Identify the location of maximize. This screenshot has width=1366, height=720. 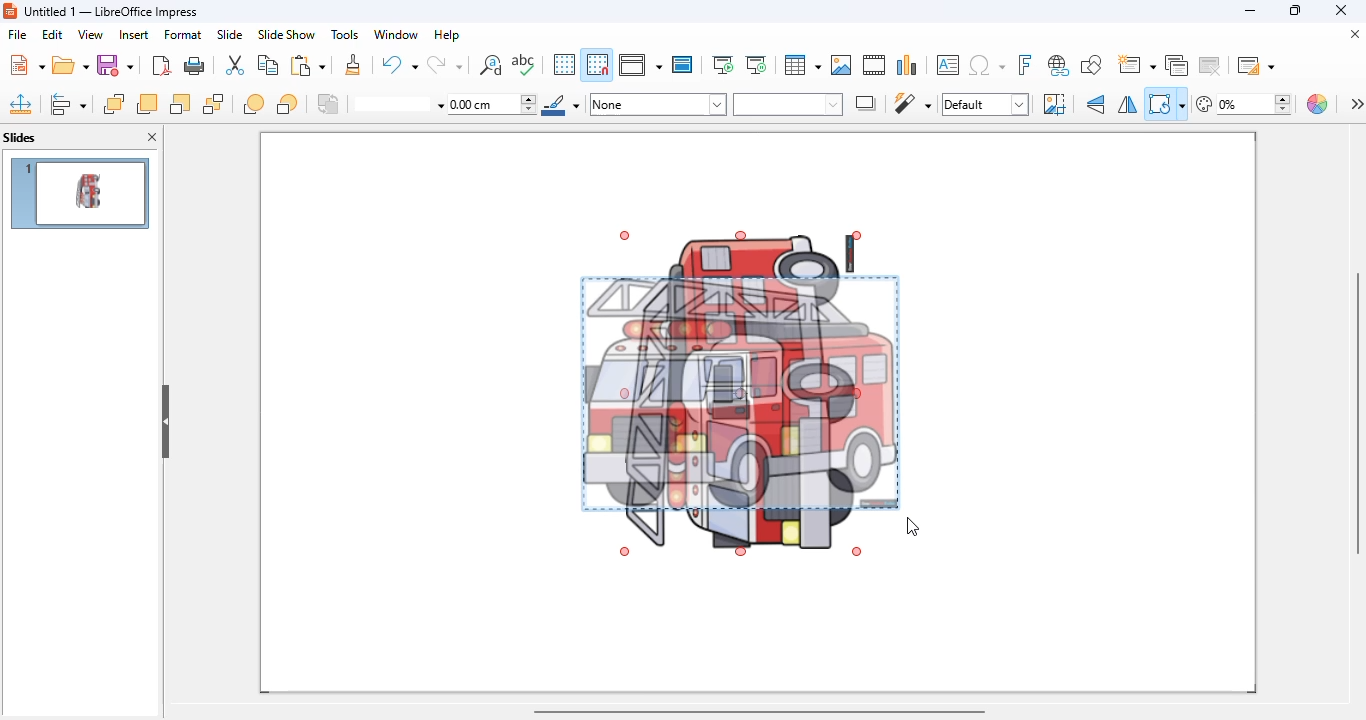
(1294, 10).